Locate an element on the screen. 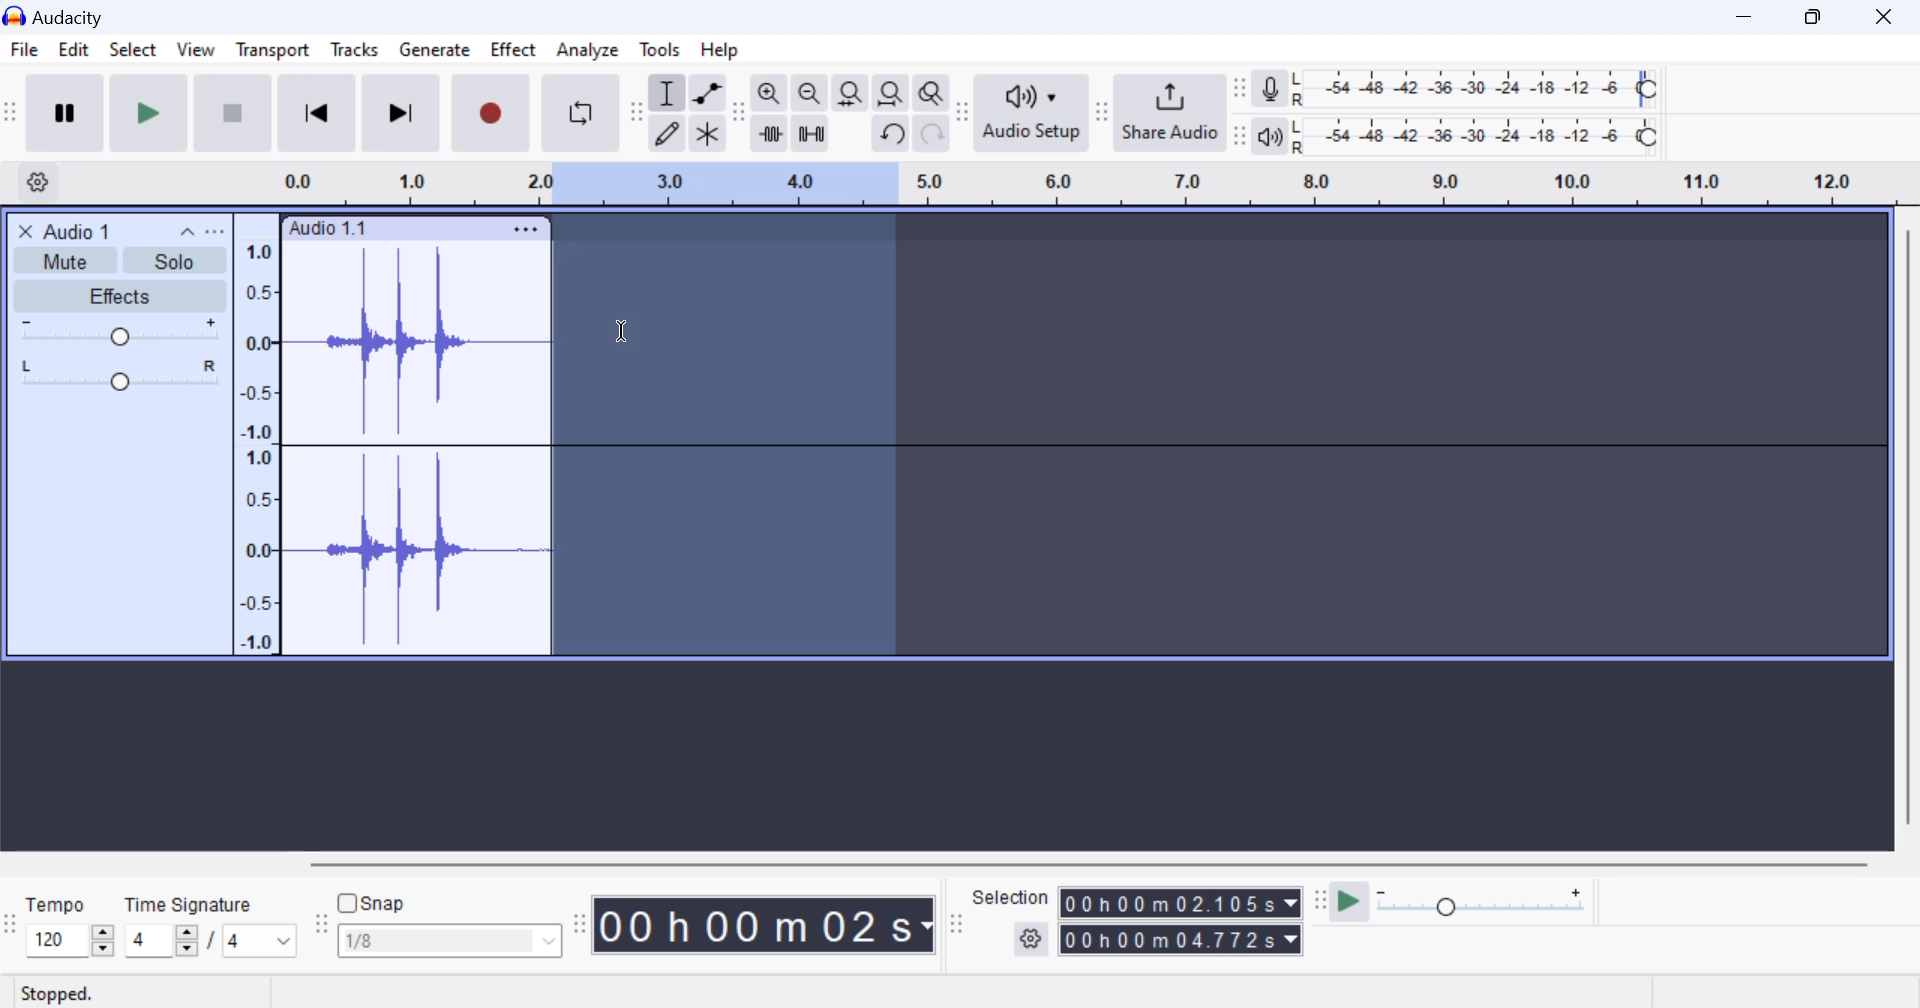  collapse is located at coordinates (185, 230).